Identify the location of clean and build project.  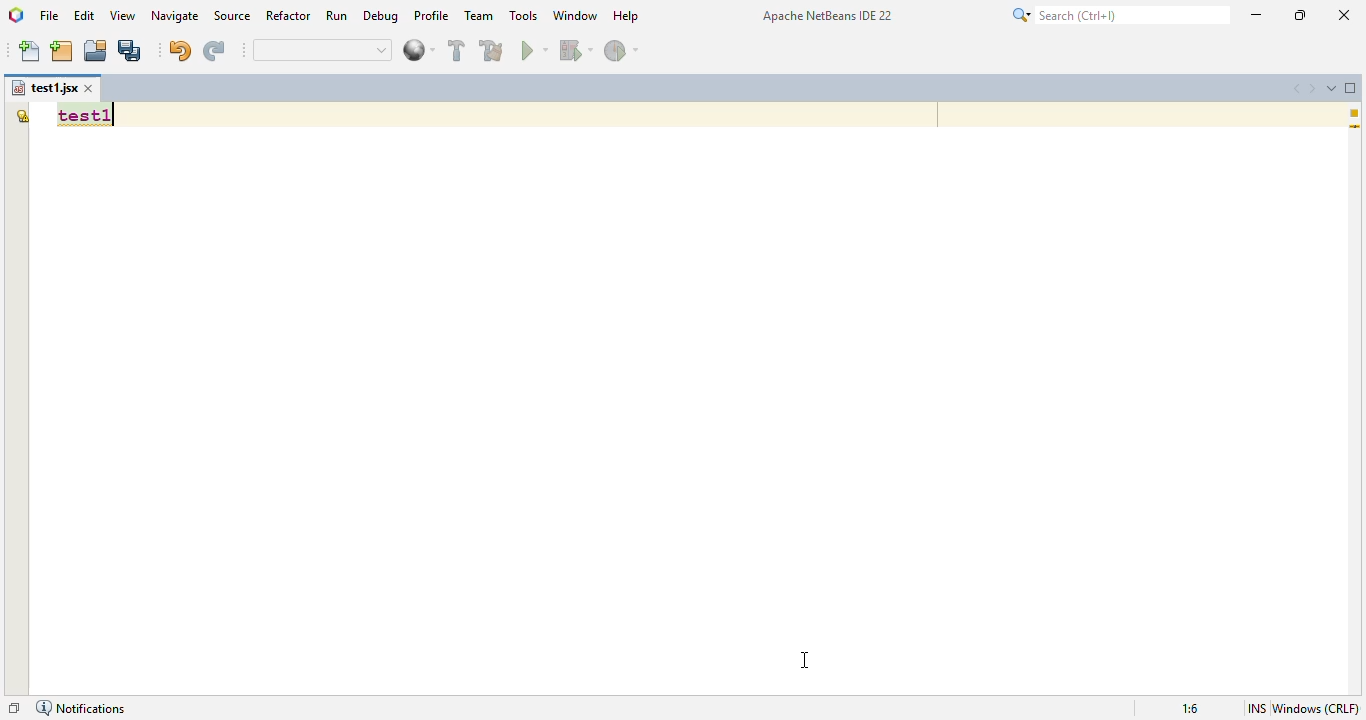
(491, 50).